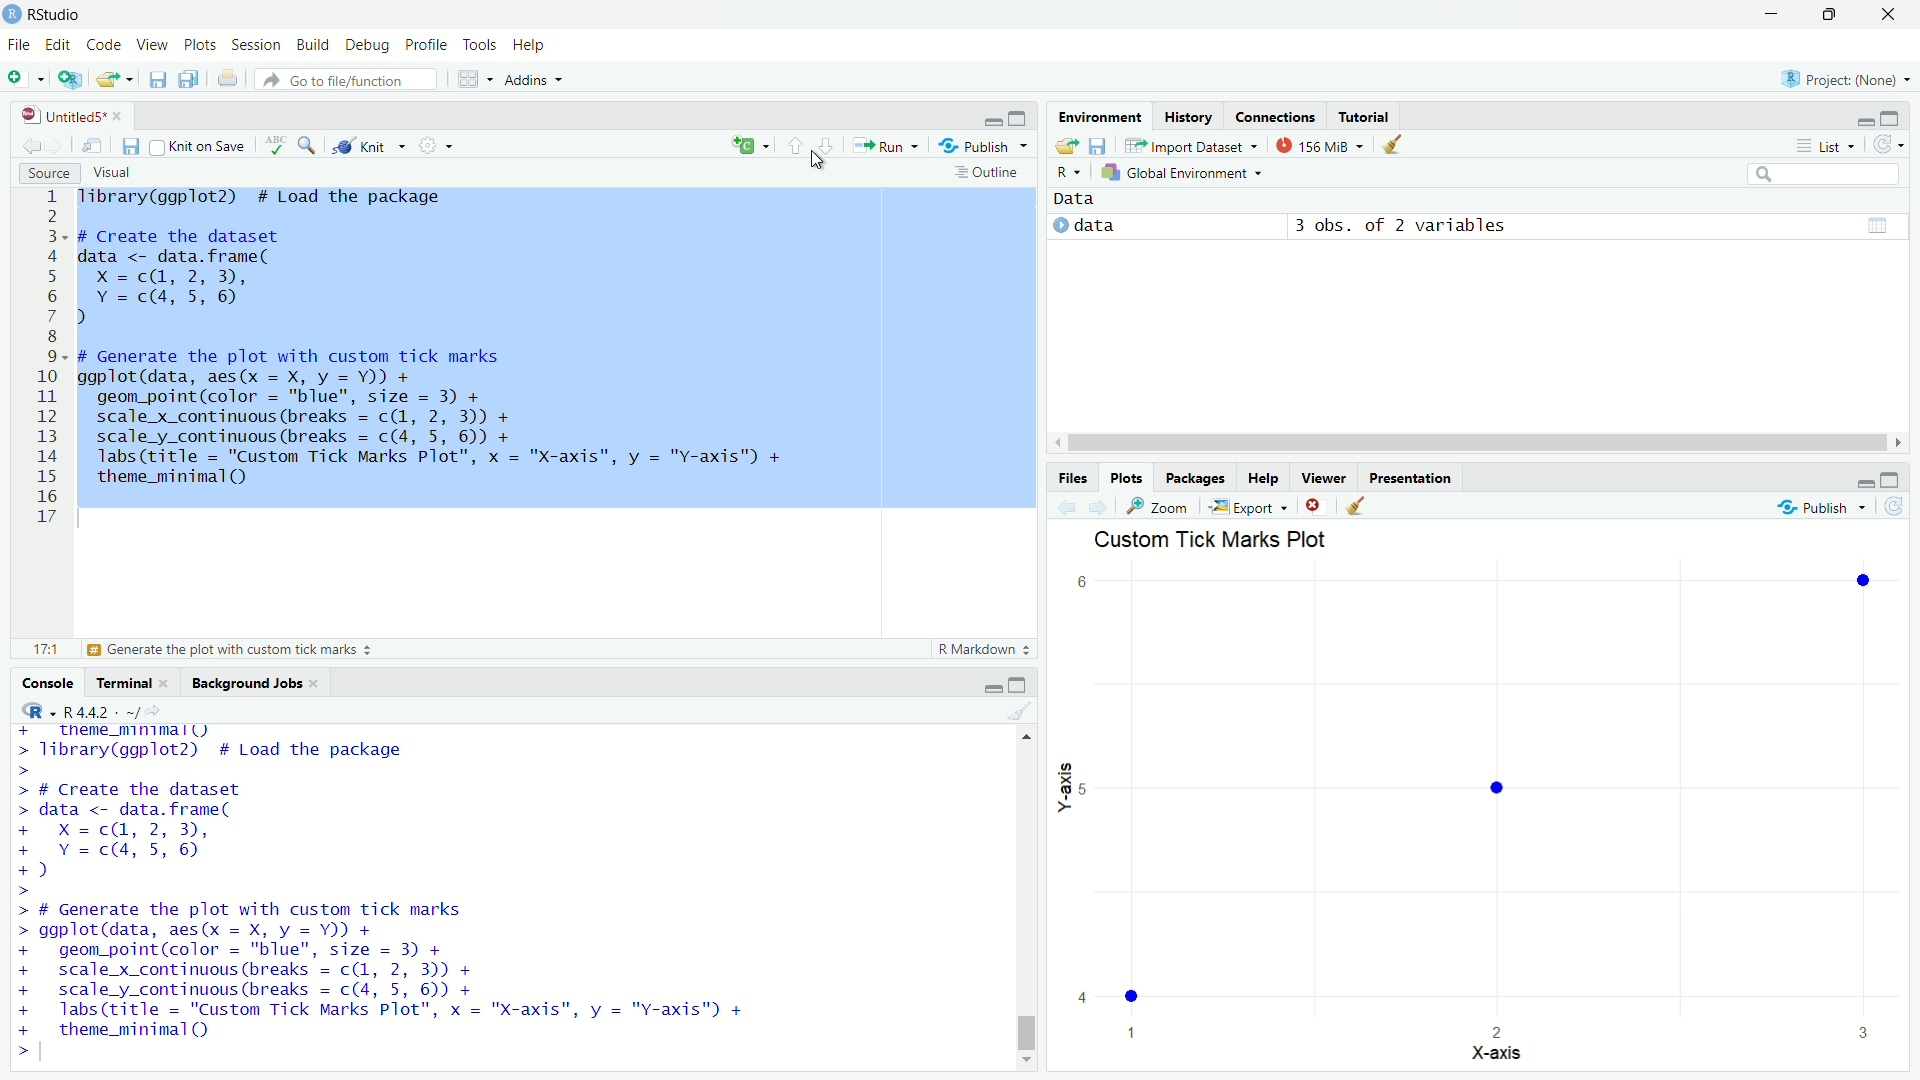 This screenshot has width=1920, height=1080. What do you see at coordinates (1020, 118) in the screenshot?
I see `maximize` at bounding box center [1020, 118].